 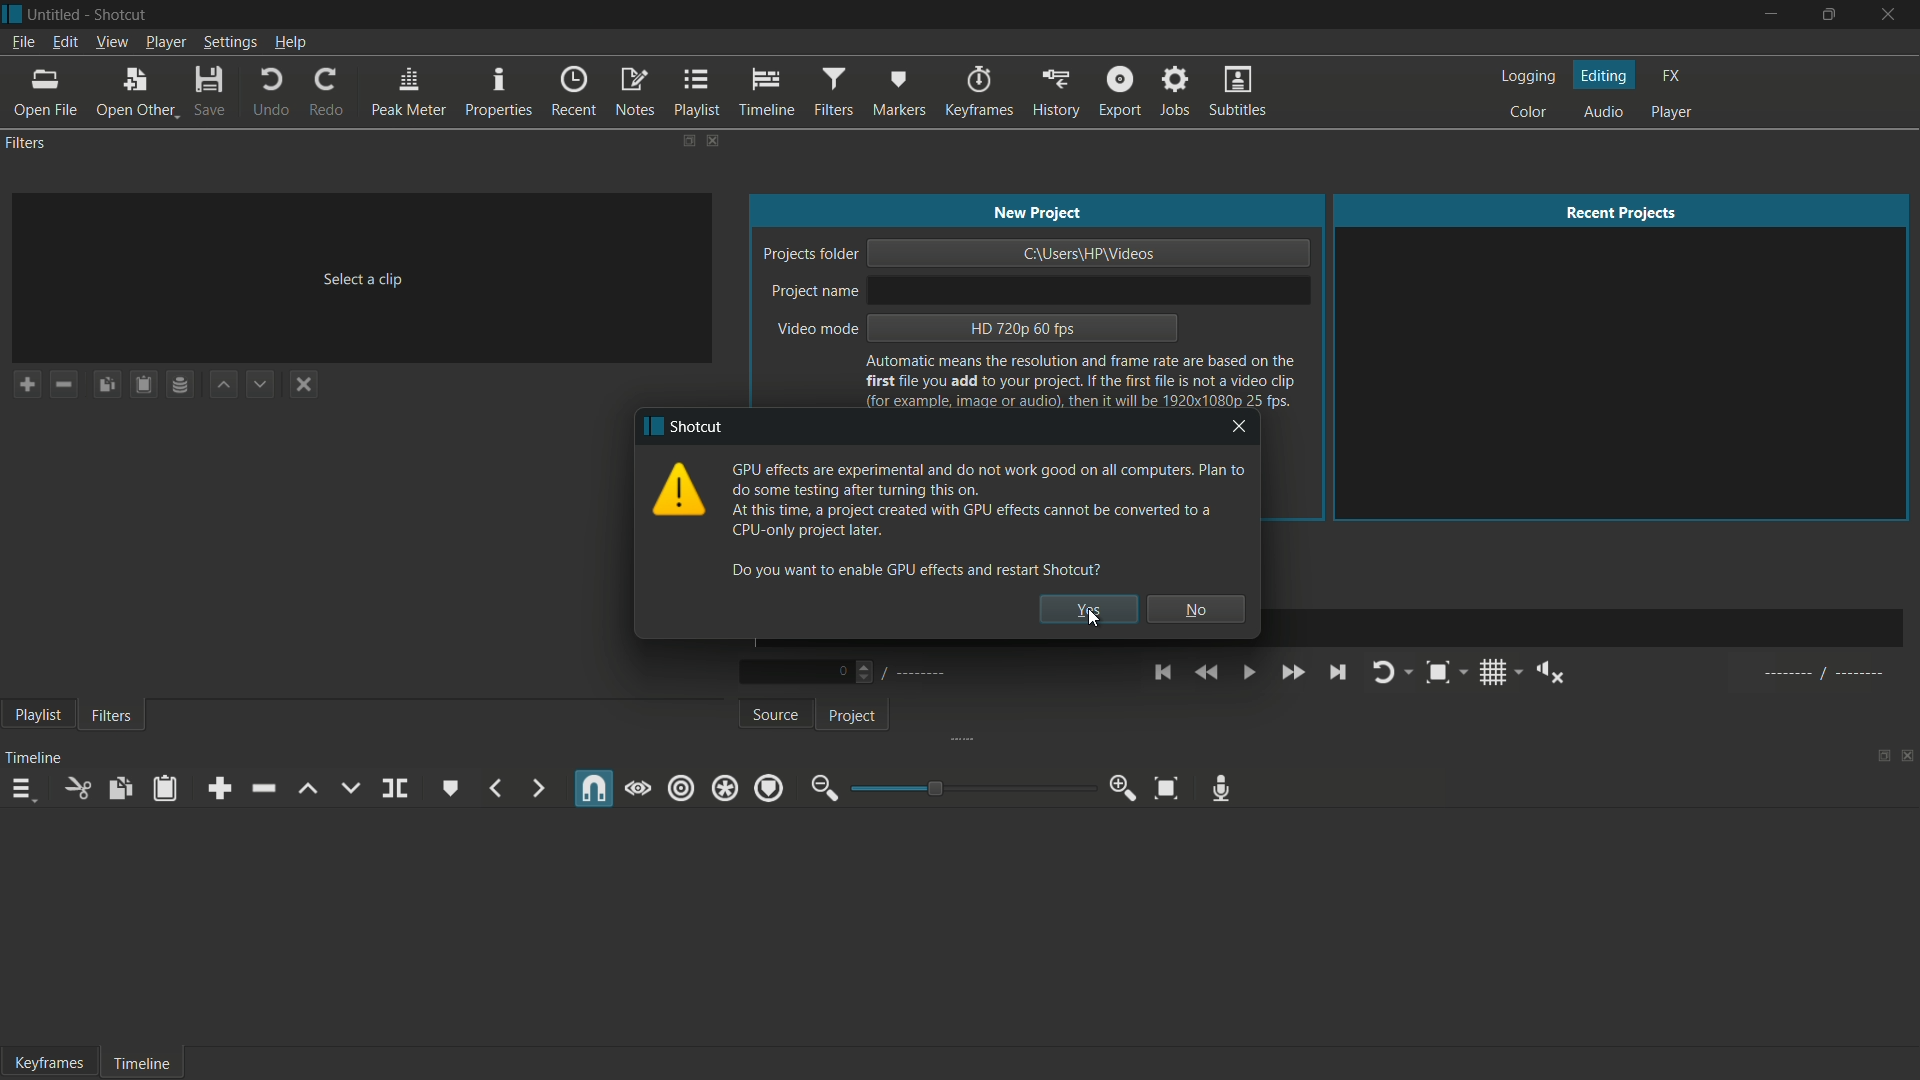 I want to click on redo, so click(x=330, y=93).